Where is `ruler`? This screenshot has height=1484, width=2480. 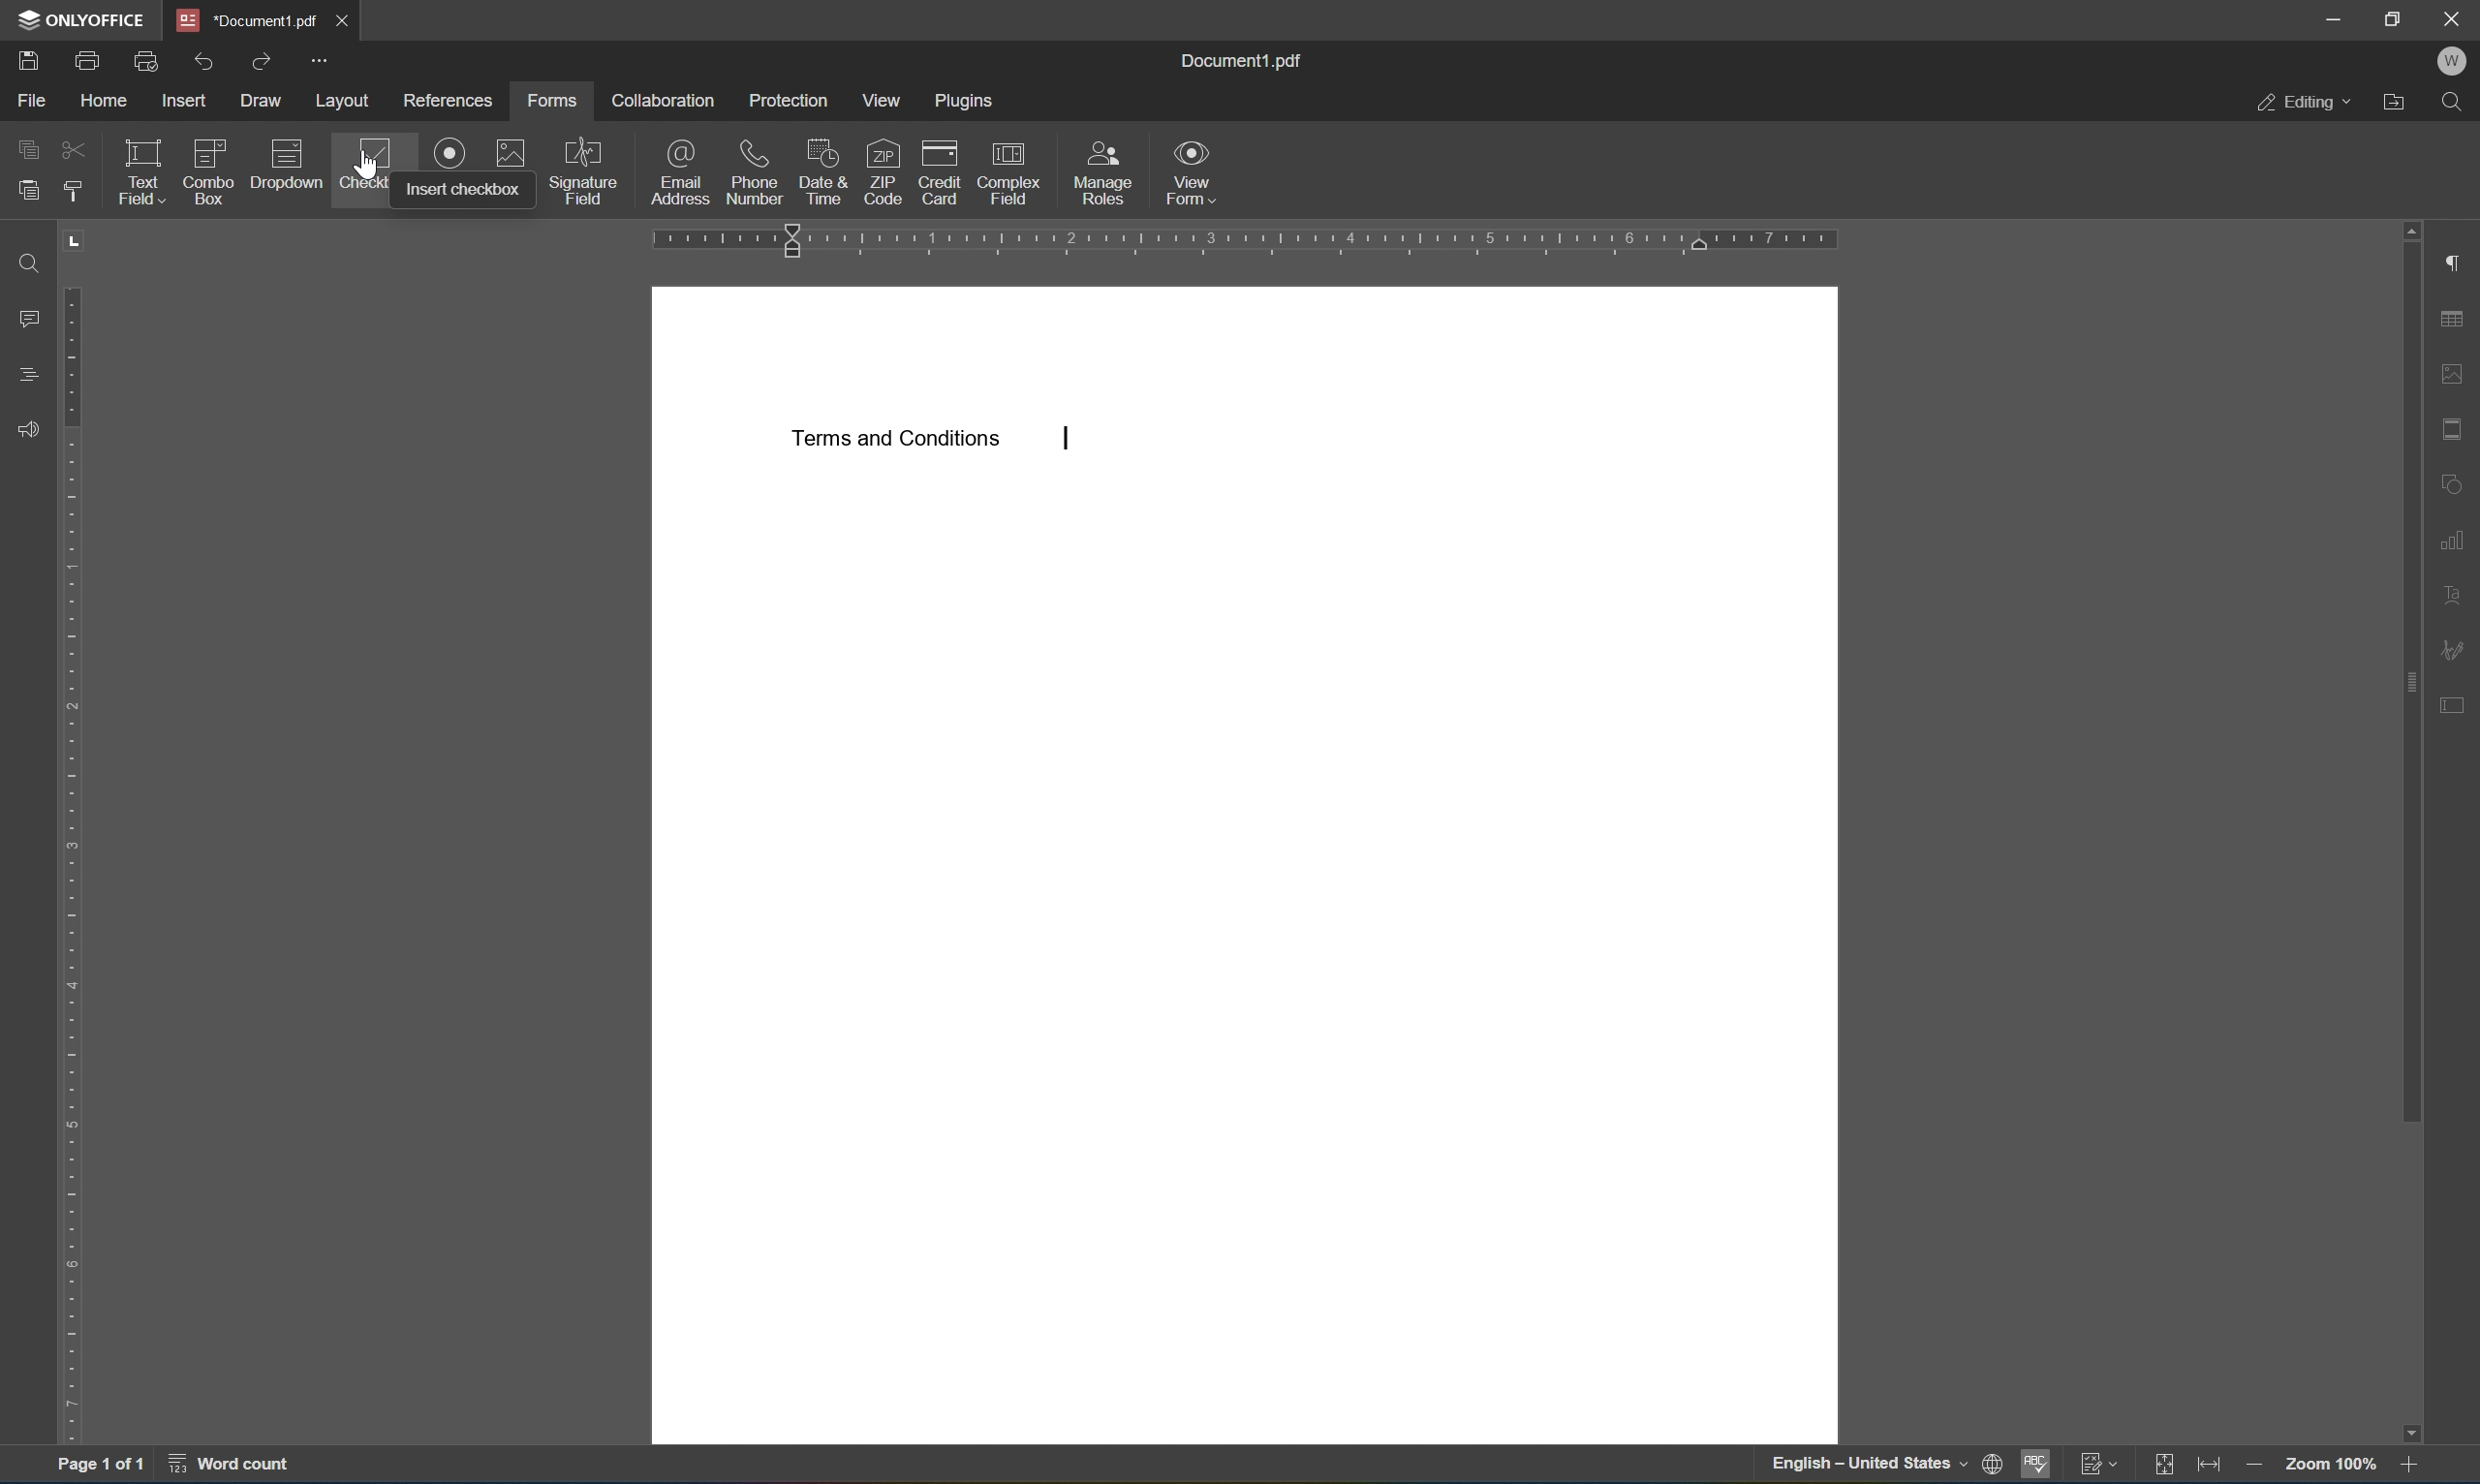
ruler is located at coordinates (76, 835).